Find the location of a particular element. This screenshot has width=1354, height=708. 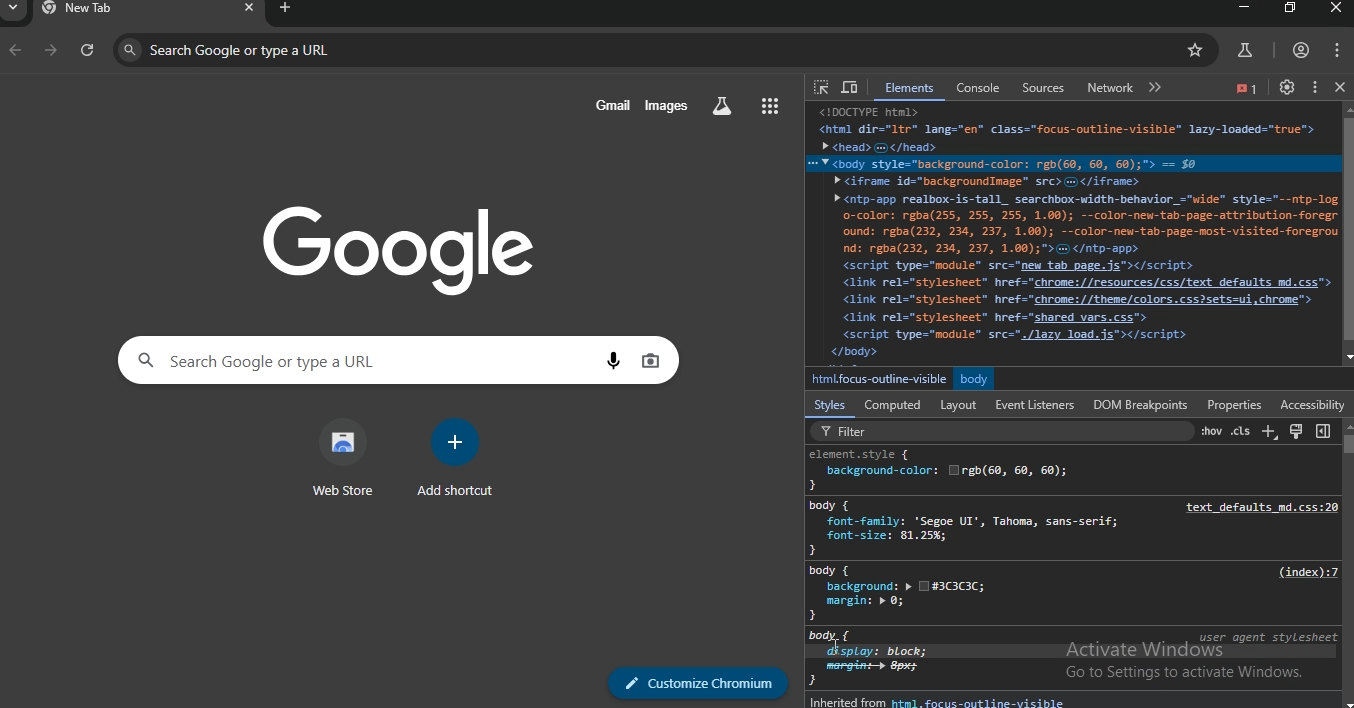

account  is located at coordinates (1300, 52).